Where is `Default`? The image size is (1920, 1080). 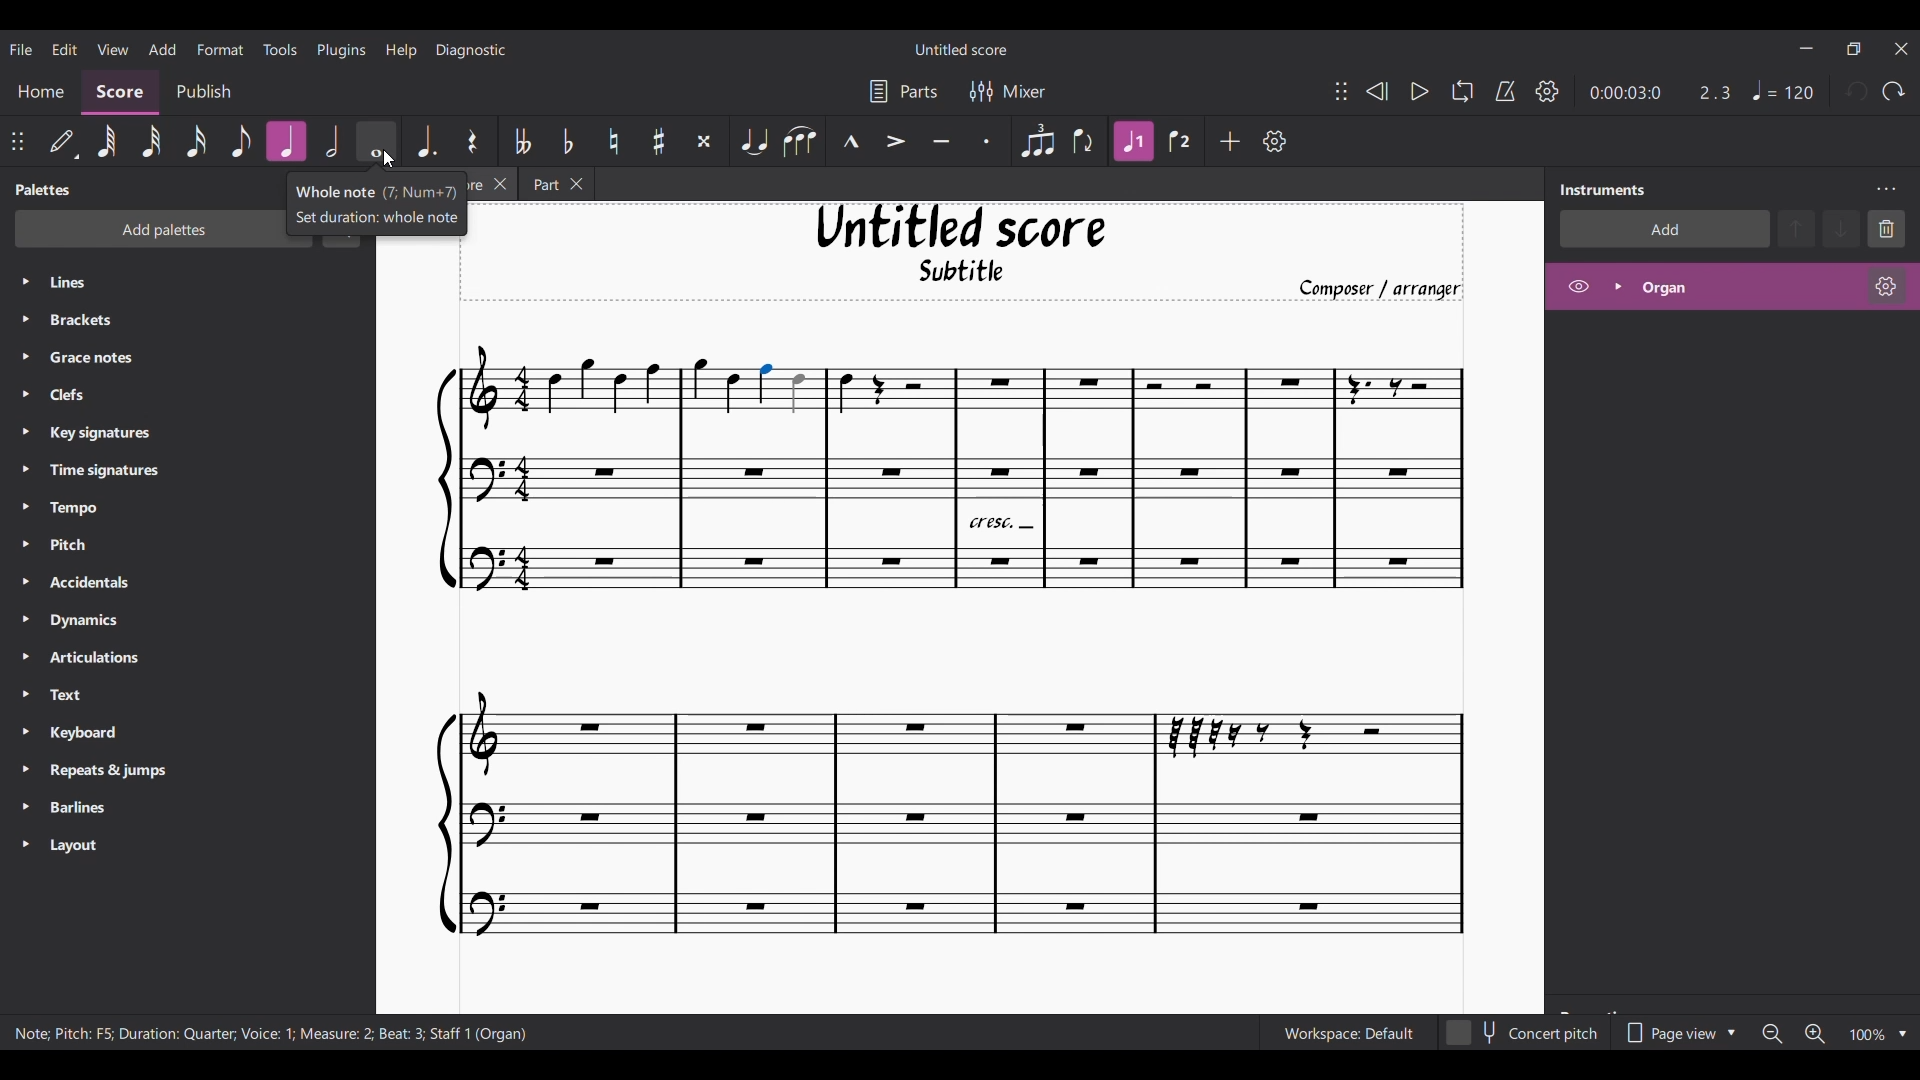 Default is located at coordinates (64, 142).